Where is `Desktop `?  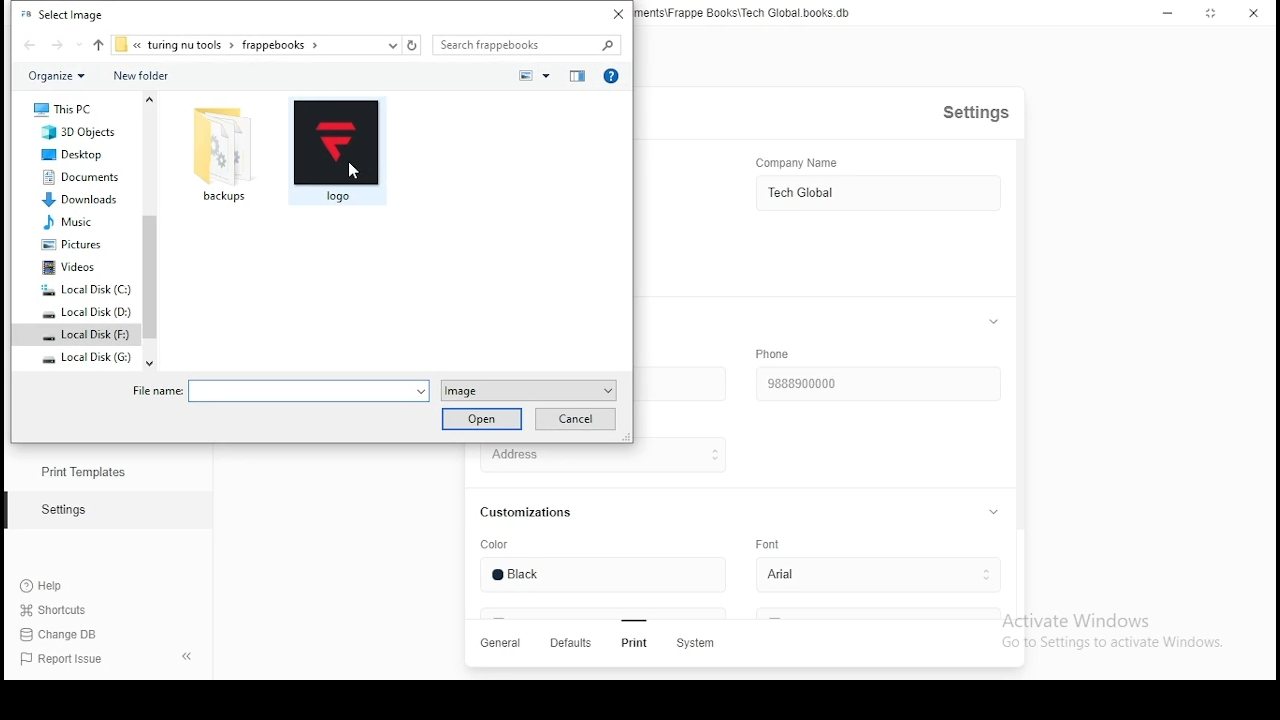 Desktop  is located at coordinates (76, 156).